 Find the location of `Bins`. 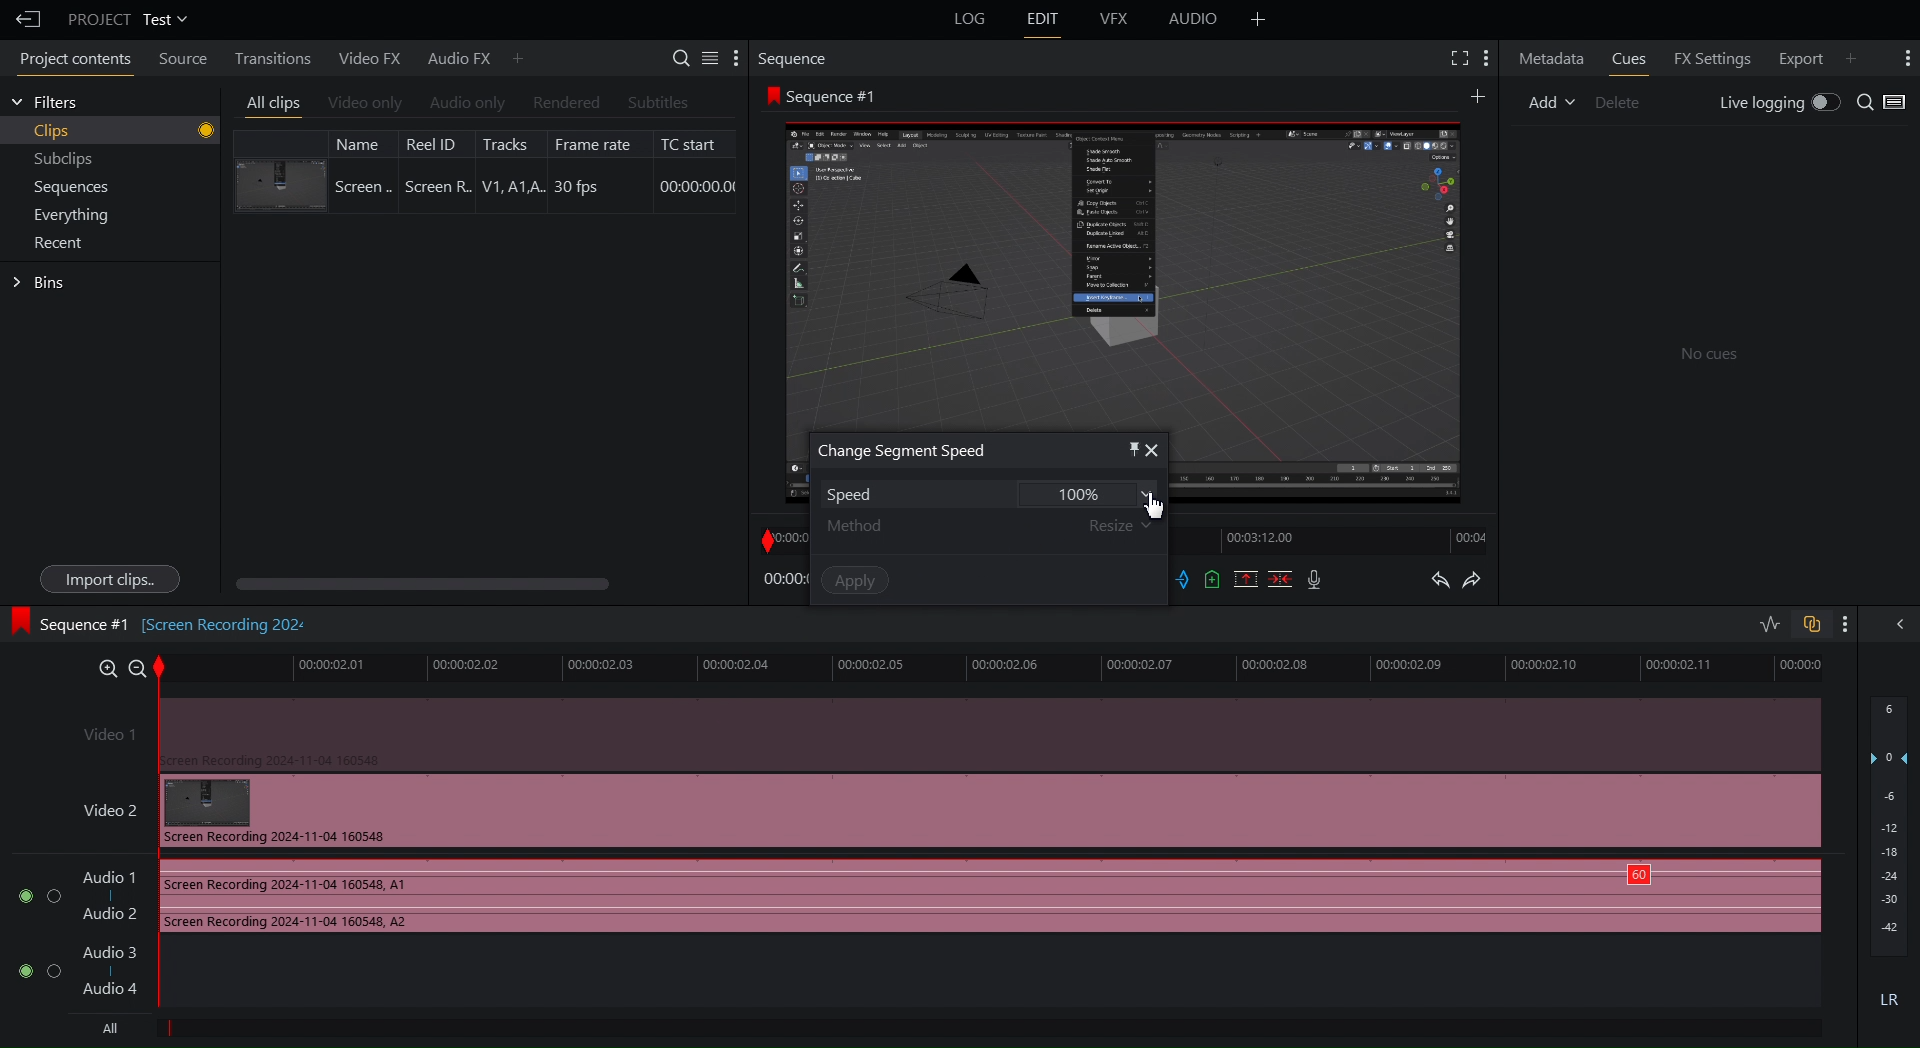

Bins is located at coordinates (42, 283).